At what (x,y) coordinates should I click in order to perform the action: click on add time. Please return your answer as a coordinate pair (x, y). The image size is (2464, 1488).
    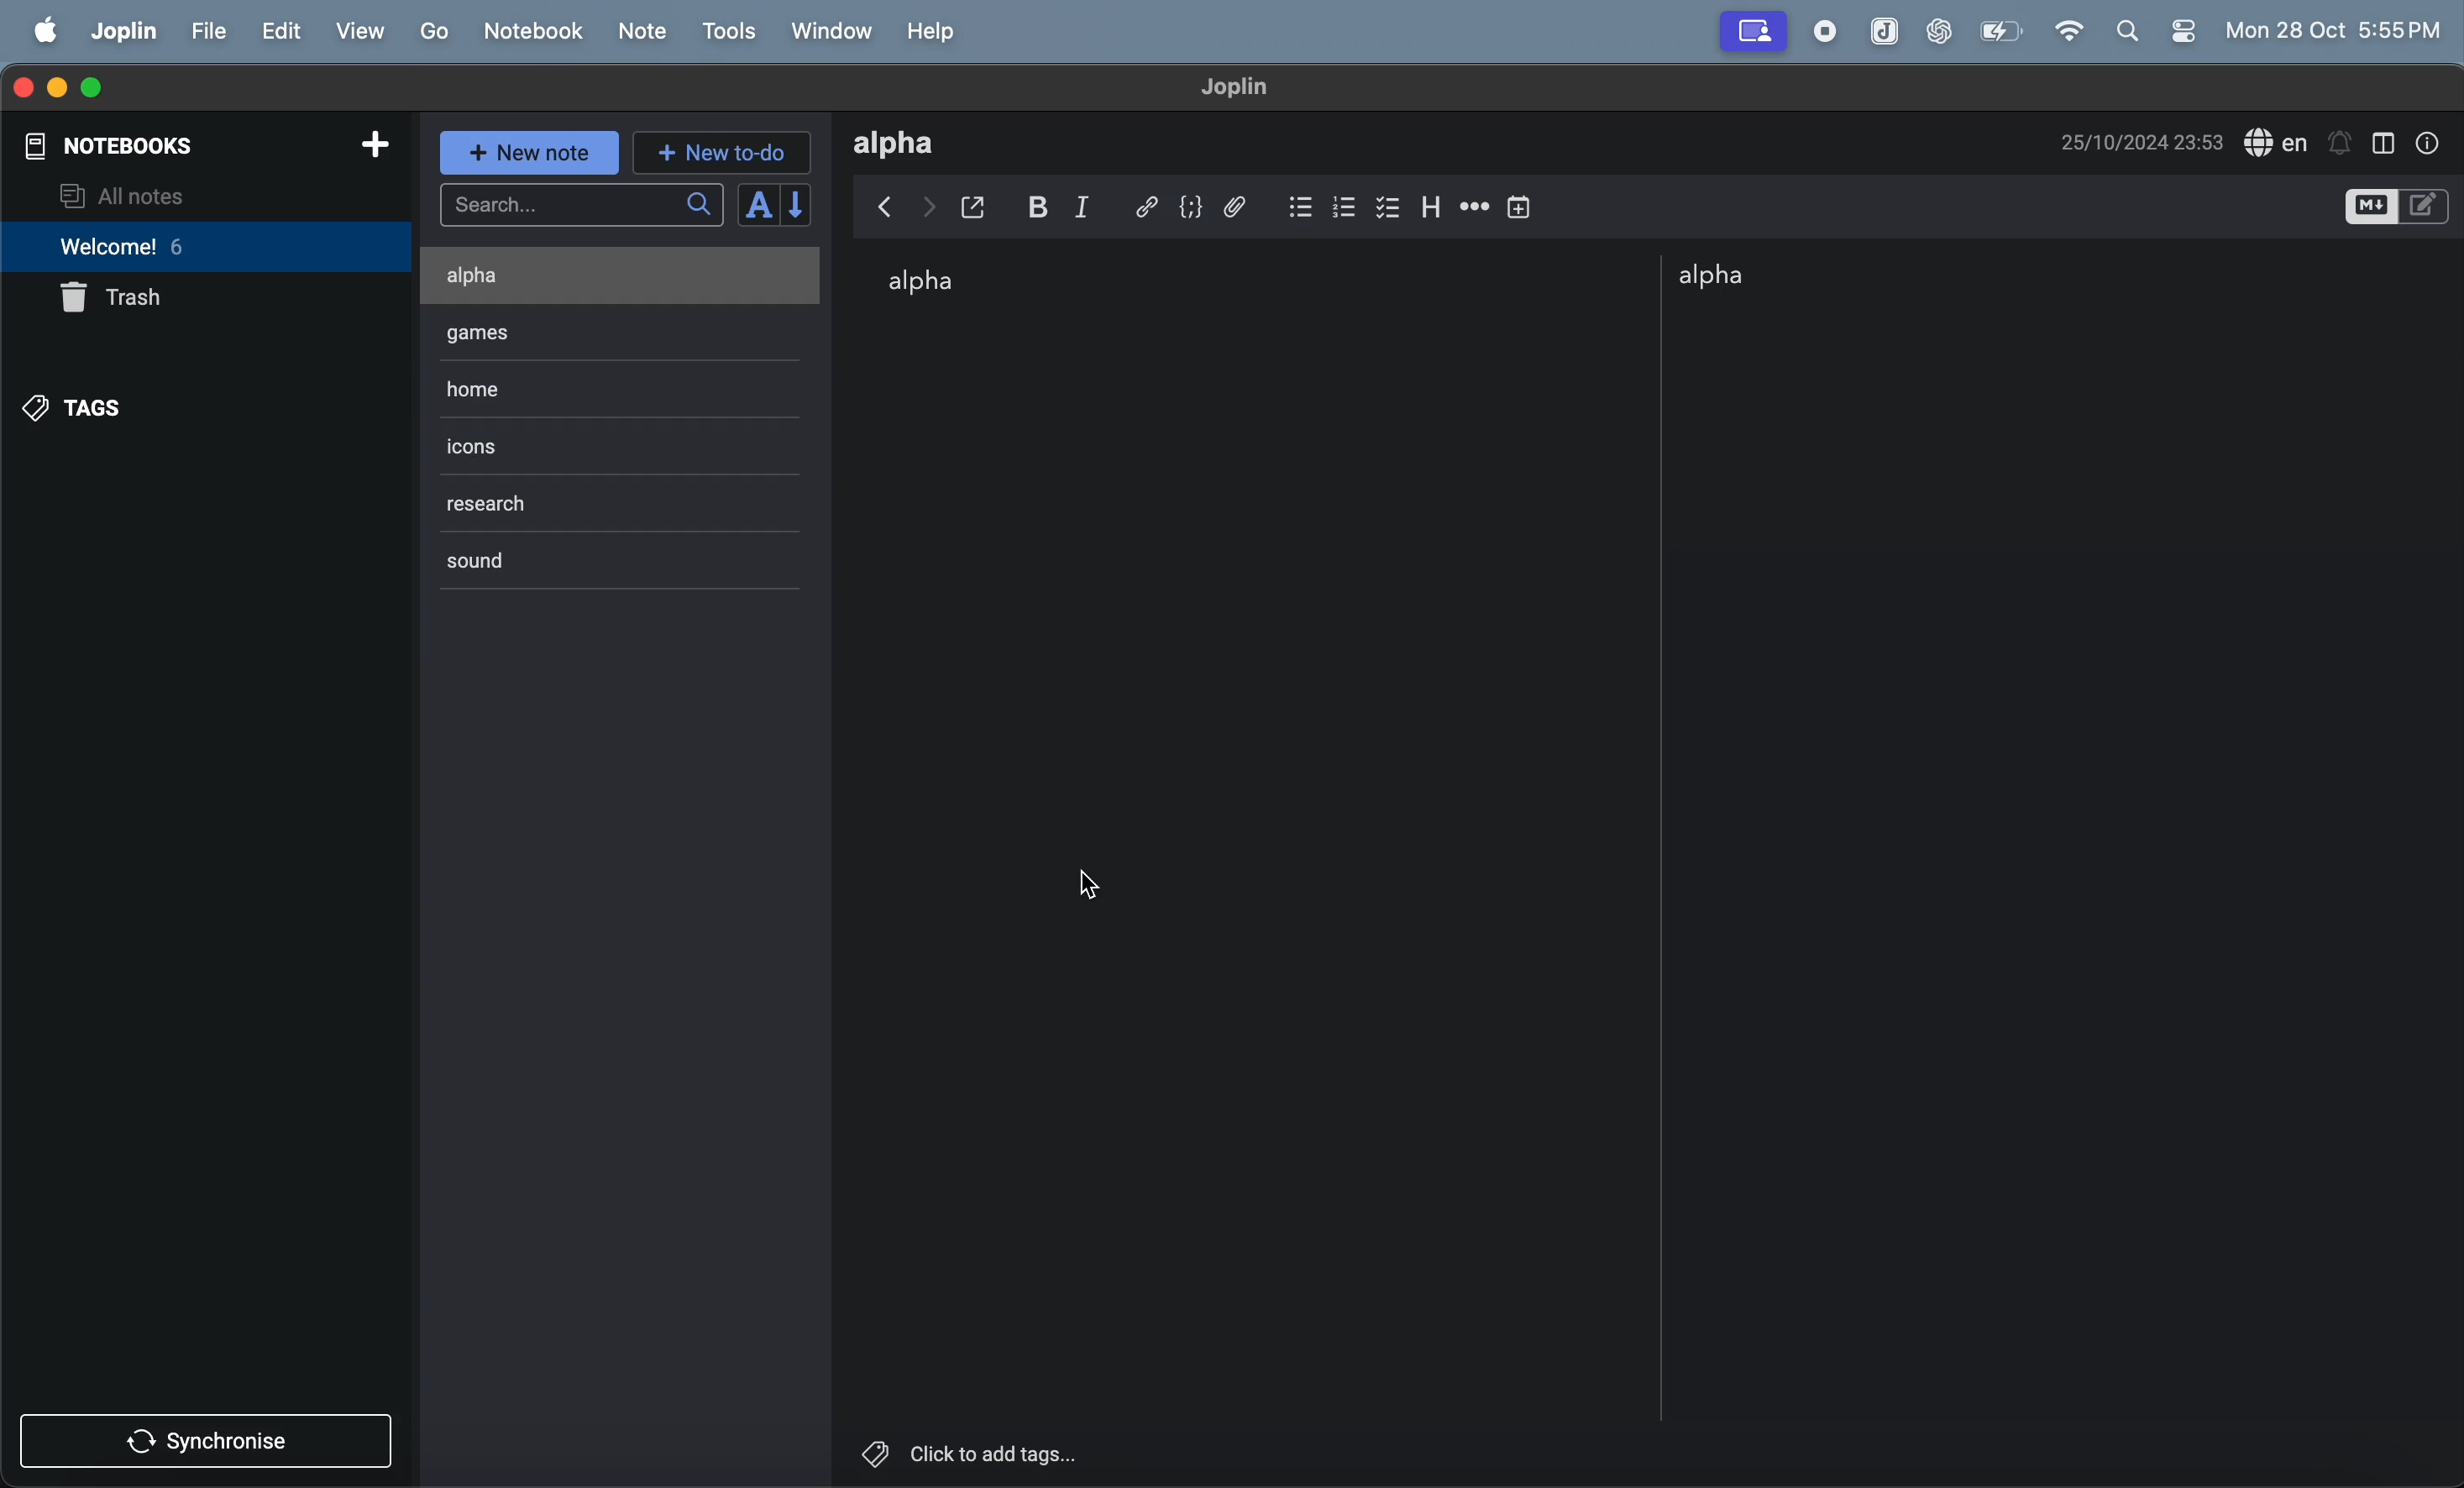
    Looking at the image, I should click on (1521, 205).